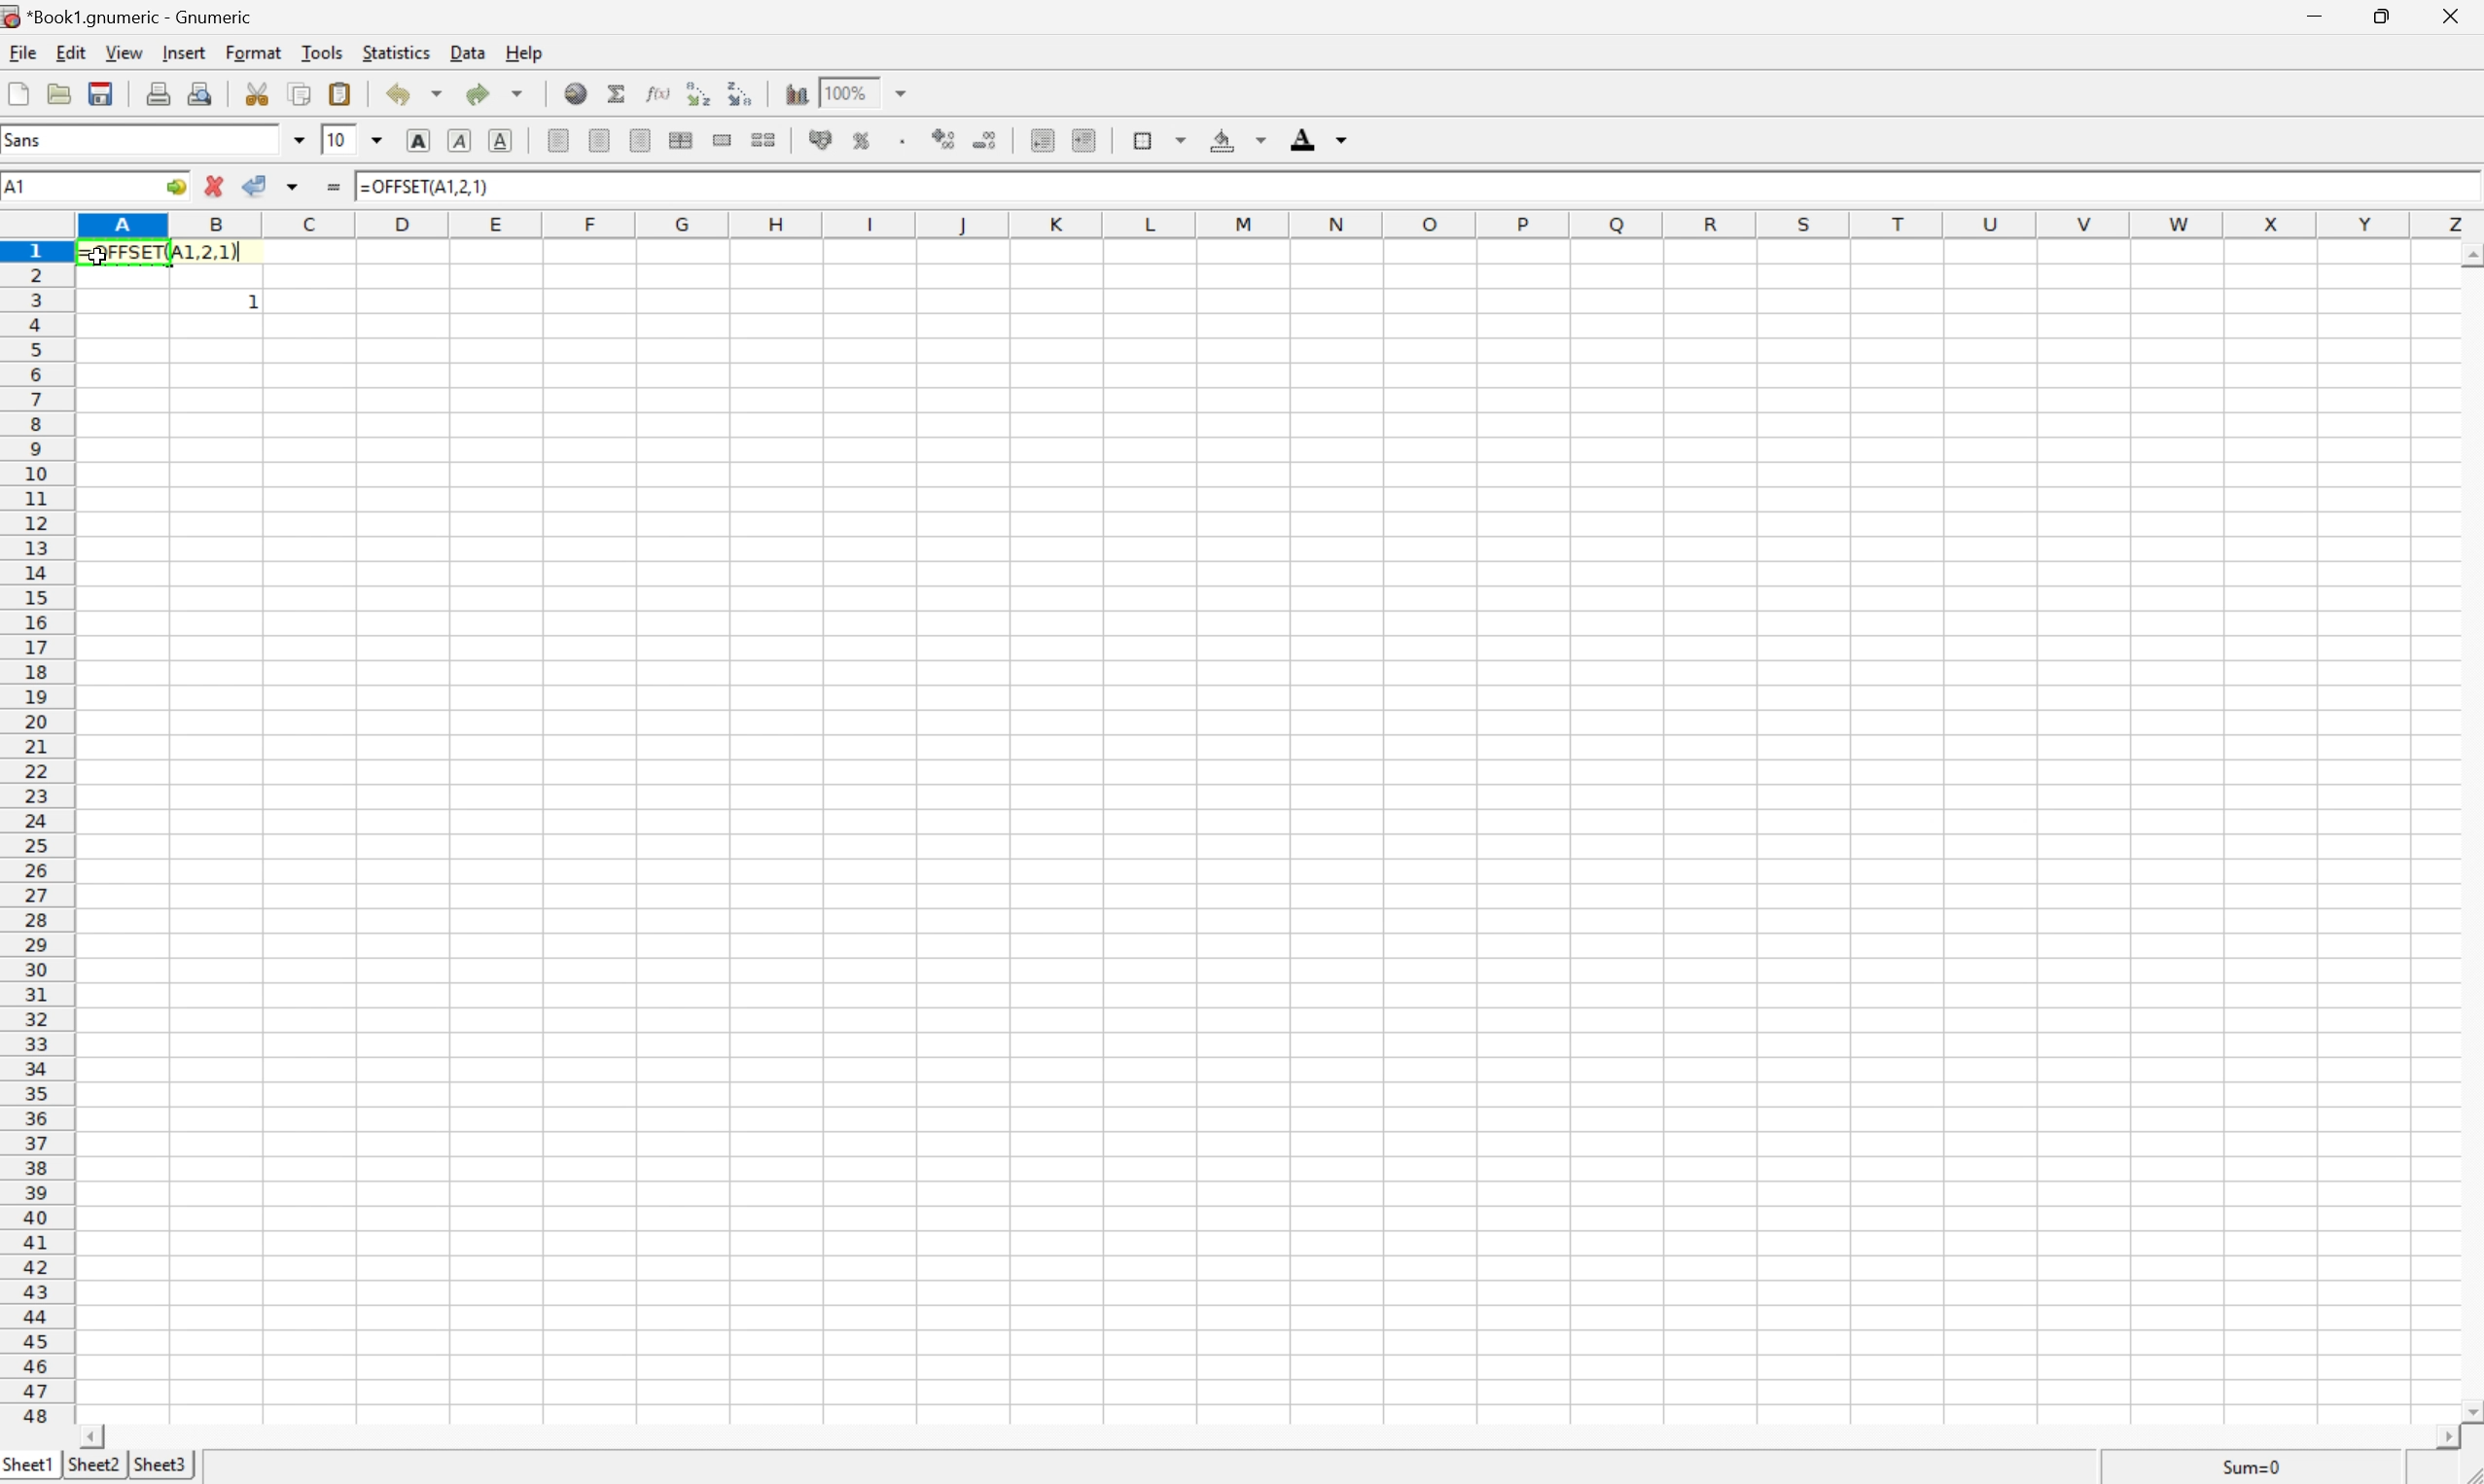 This screenshot has height=1484, width=2484. Describe the element at coordinates (463, 141) in the screenshot. I see `italic` at that location.